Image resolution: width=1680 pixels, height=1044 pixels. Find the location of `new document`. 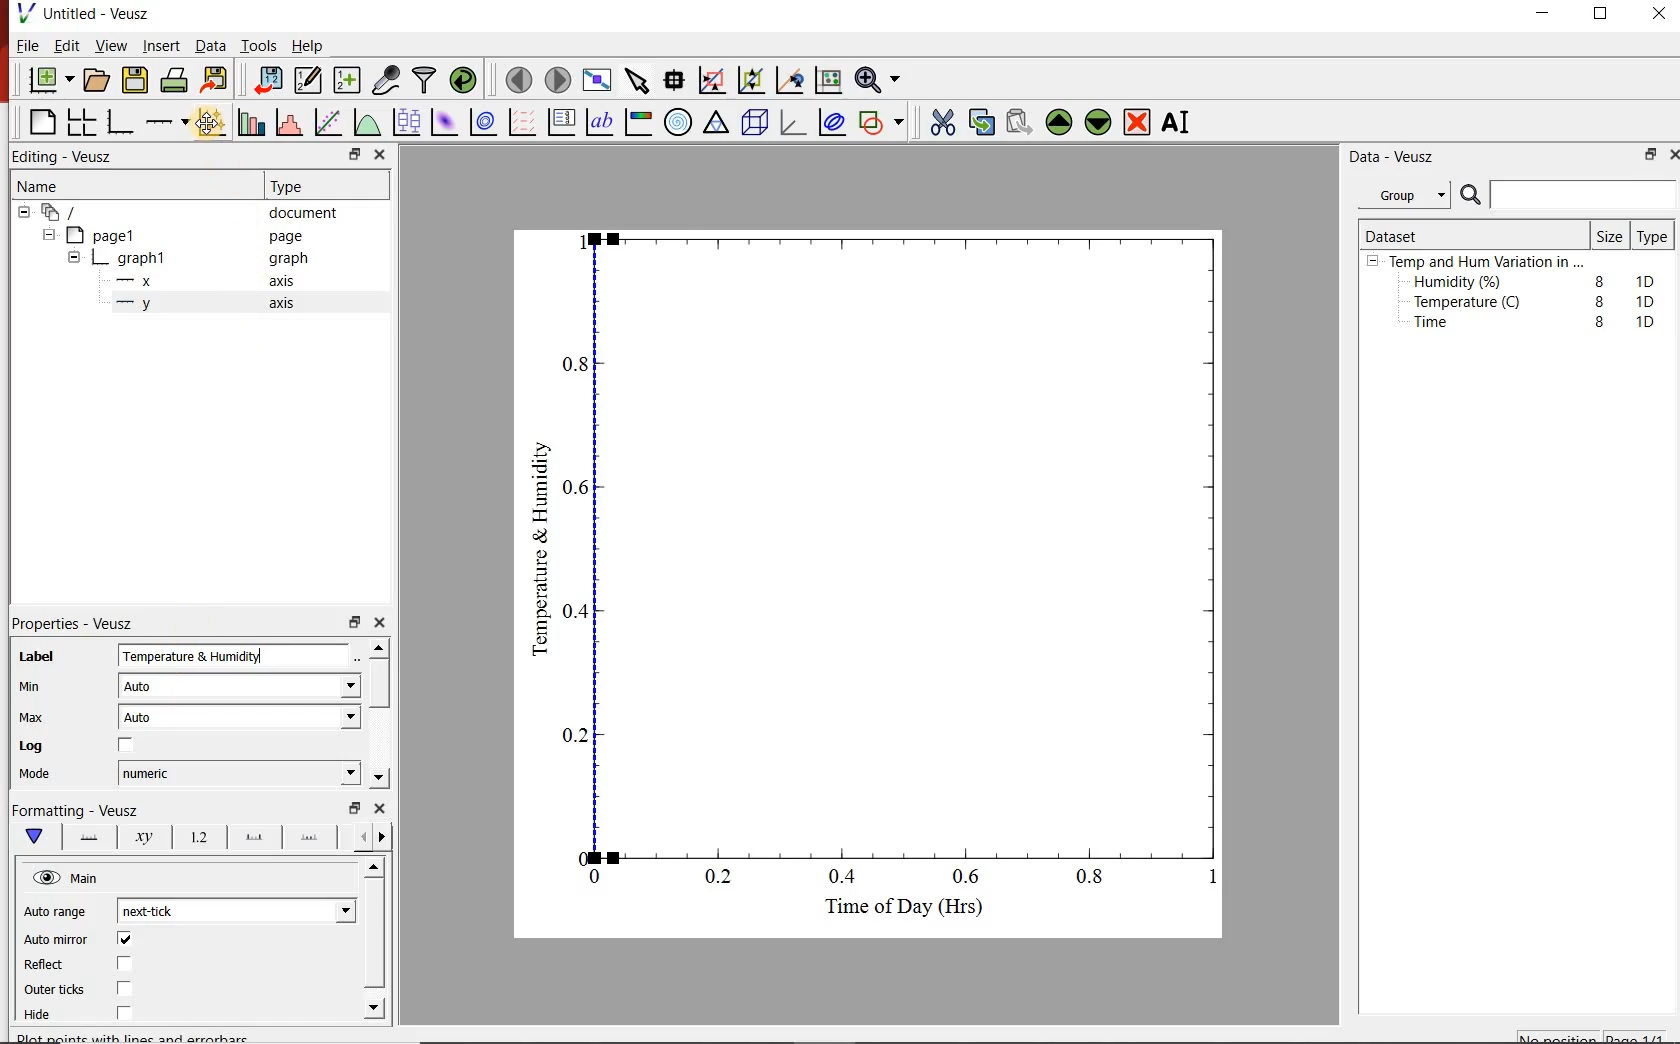

new document is located at coordinates (49, 80).